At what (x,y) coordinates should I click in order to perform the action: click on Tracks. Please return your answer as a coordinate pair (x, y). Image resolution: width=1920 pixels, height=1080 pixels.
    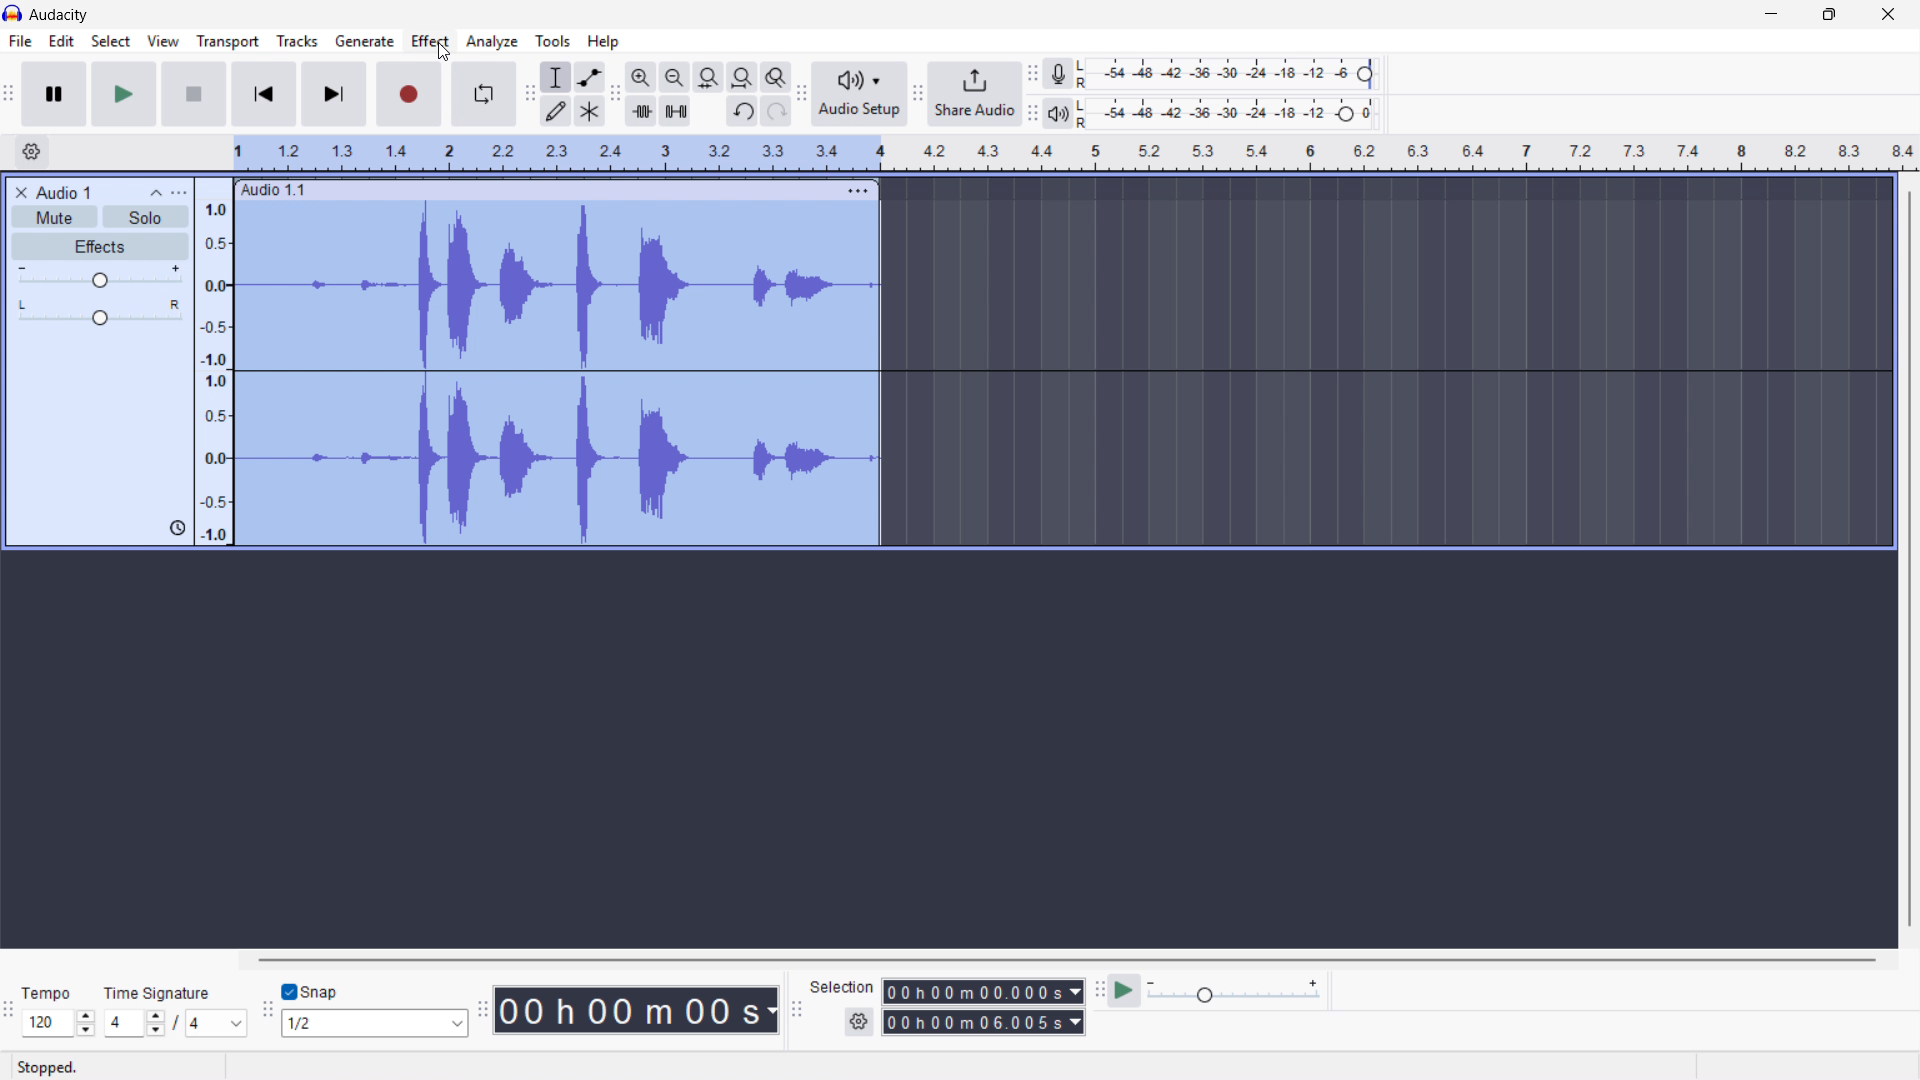
    Looking at the image, I should click on (297, 40).